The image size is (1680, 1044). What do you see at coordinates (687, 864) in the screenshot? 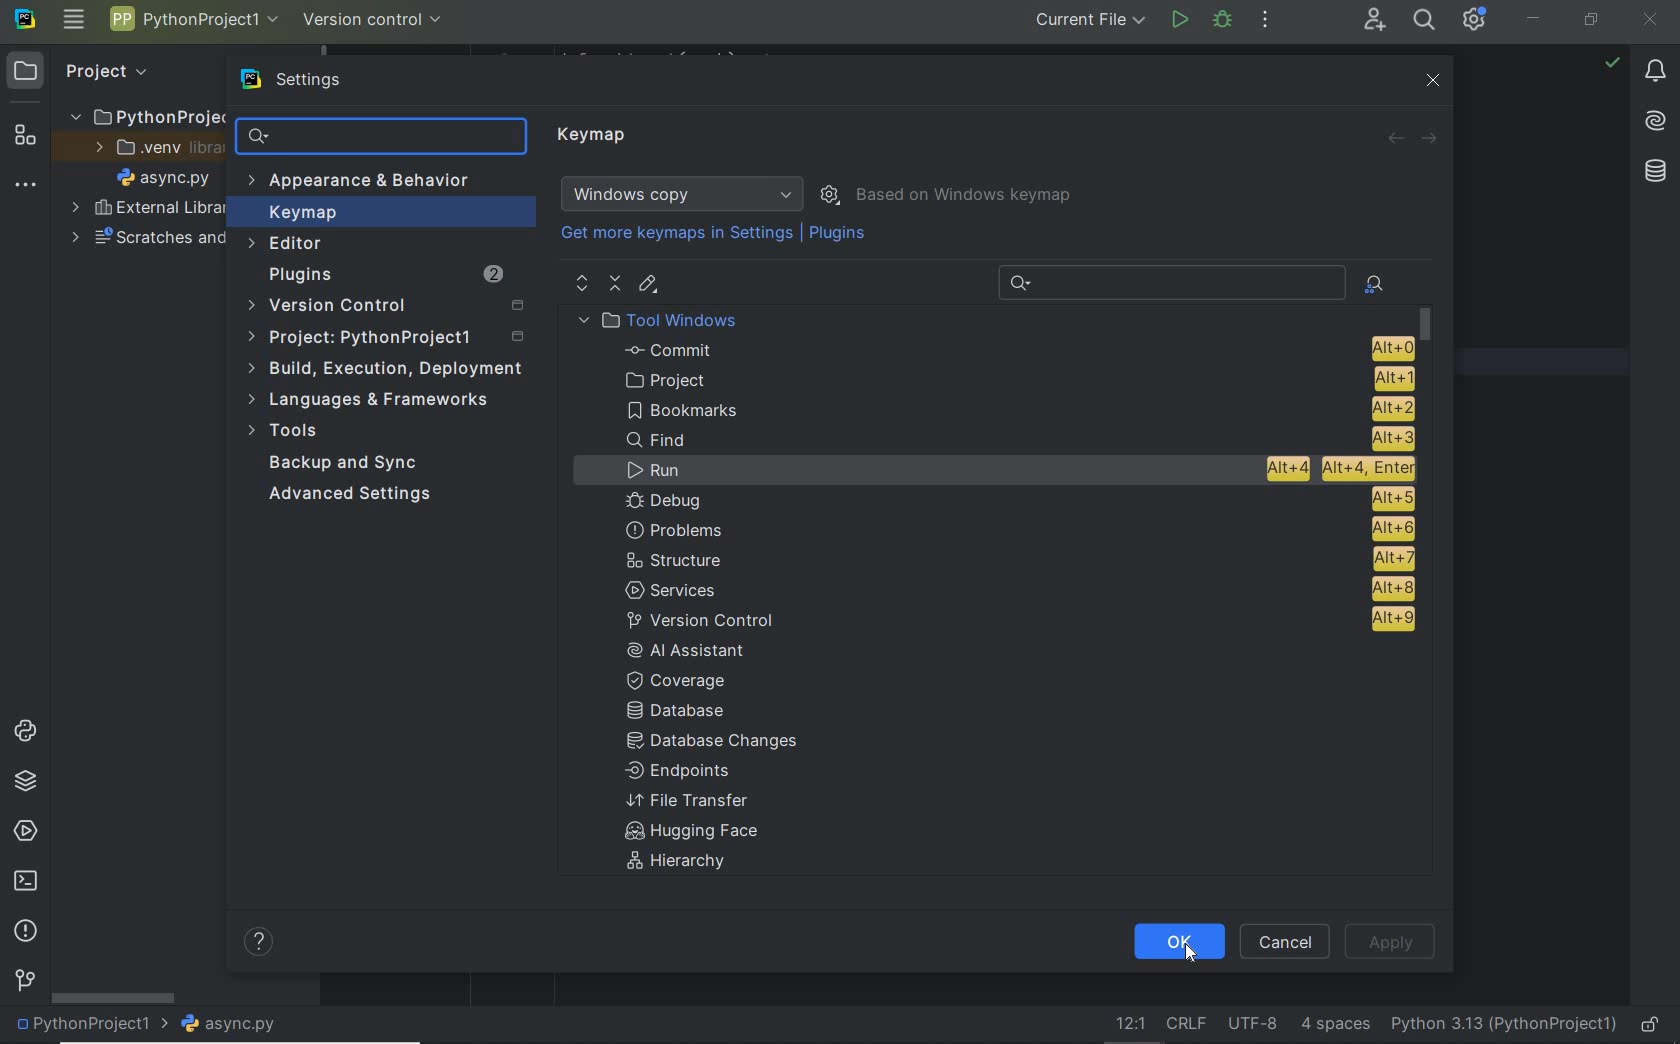
I see `Hierarchy` at bounding box center [687, 864].